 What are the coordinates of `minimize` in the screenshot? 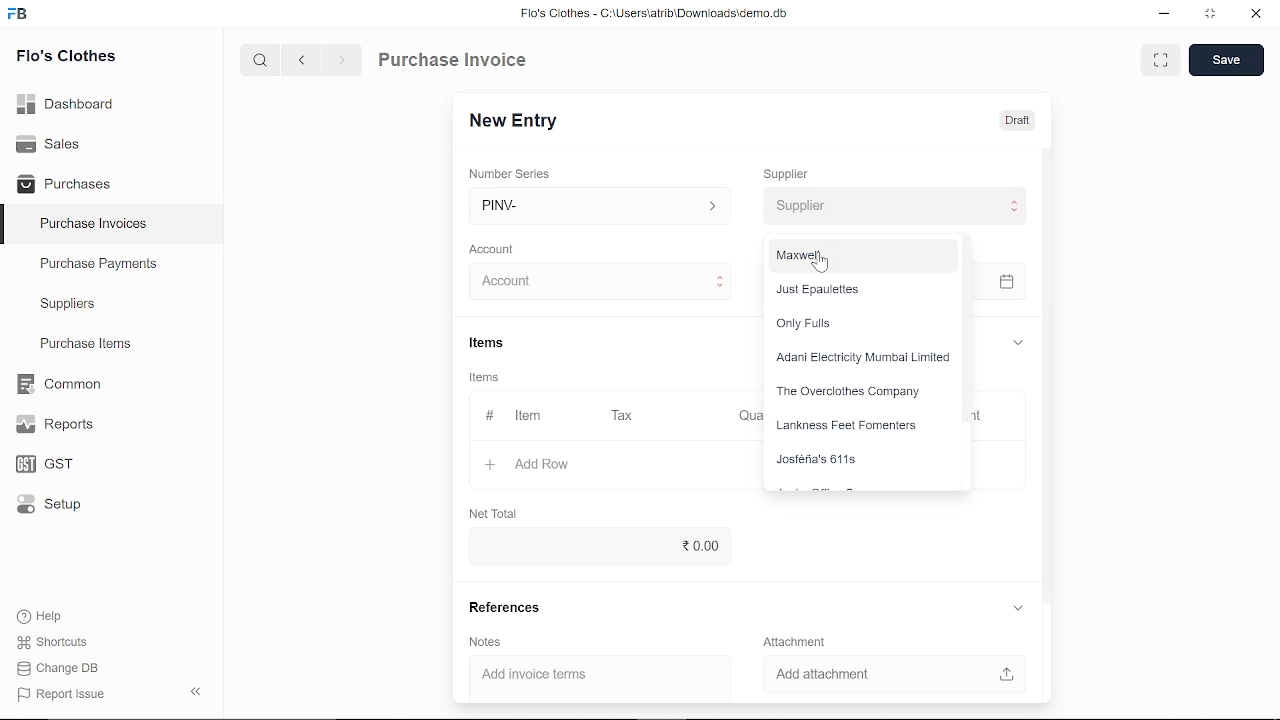 It's located at (1162, 14).